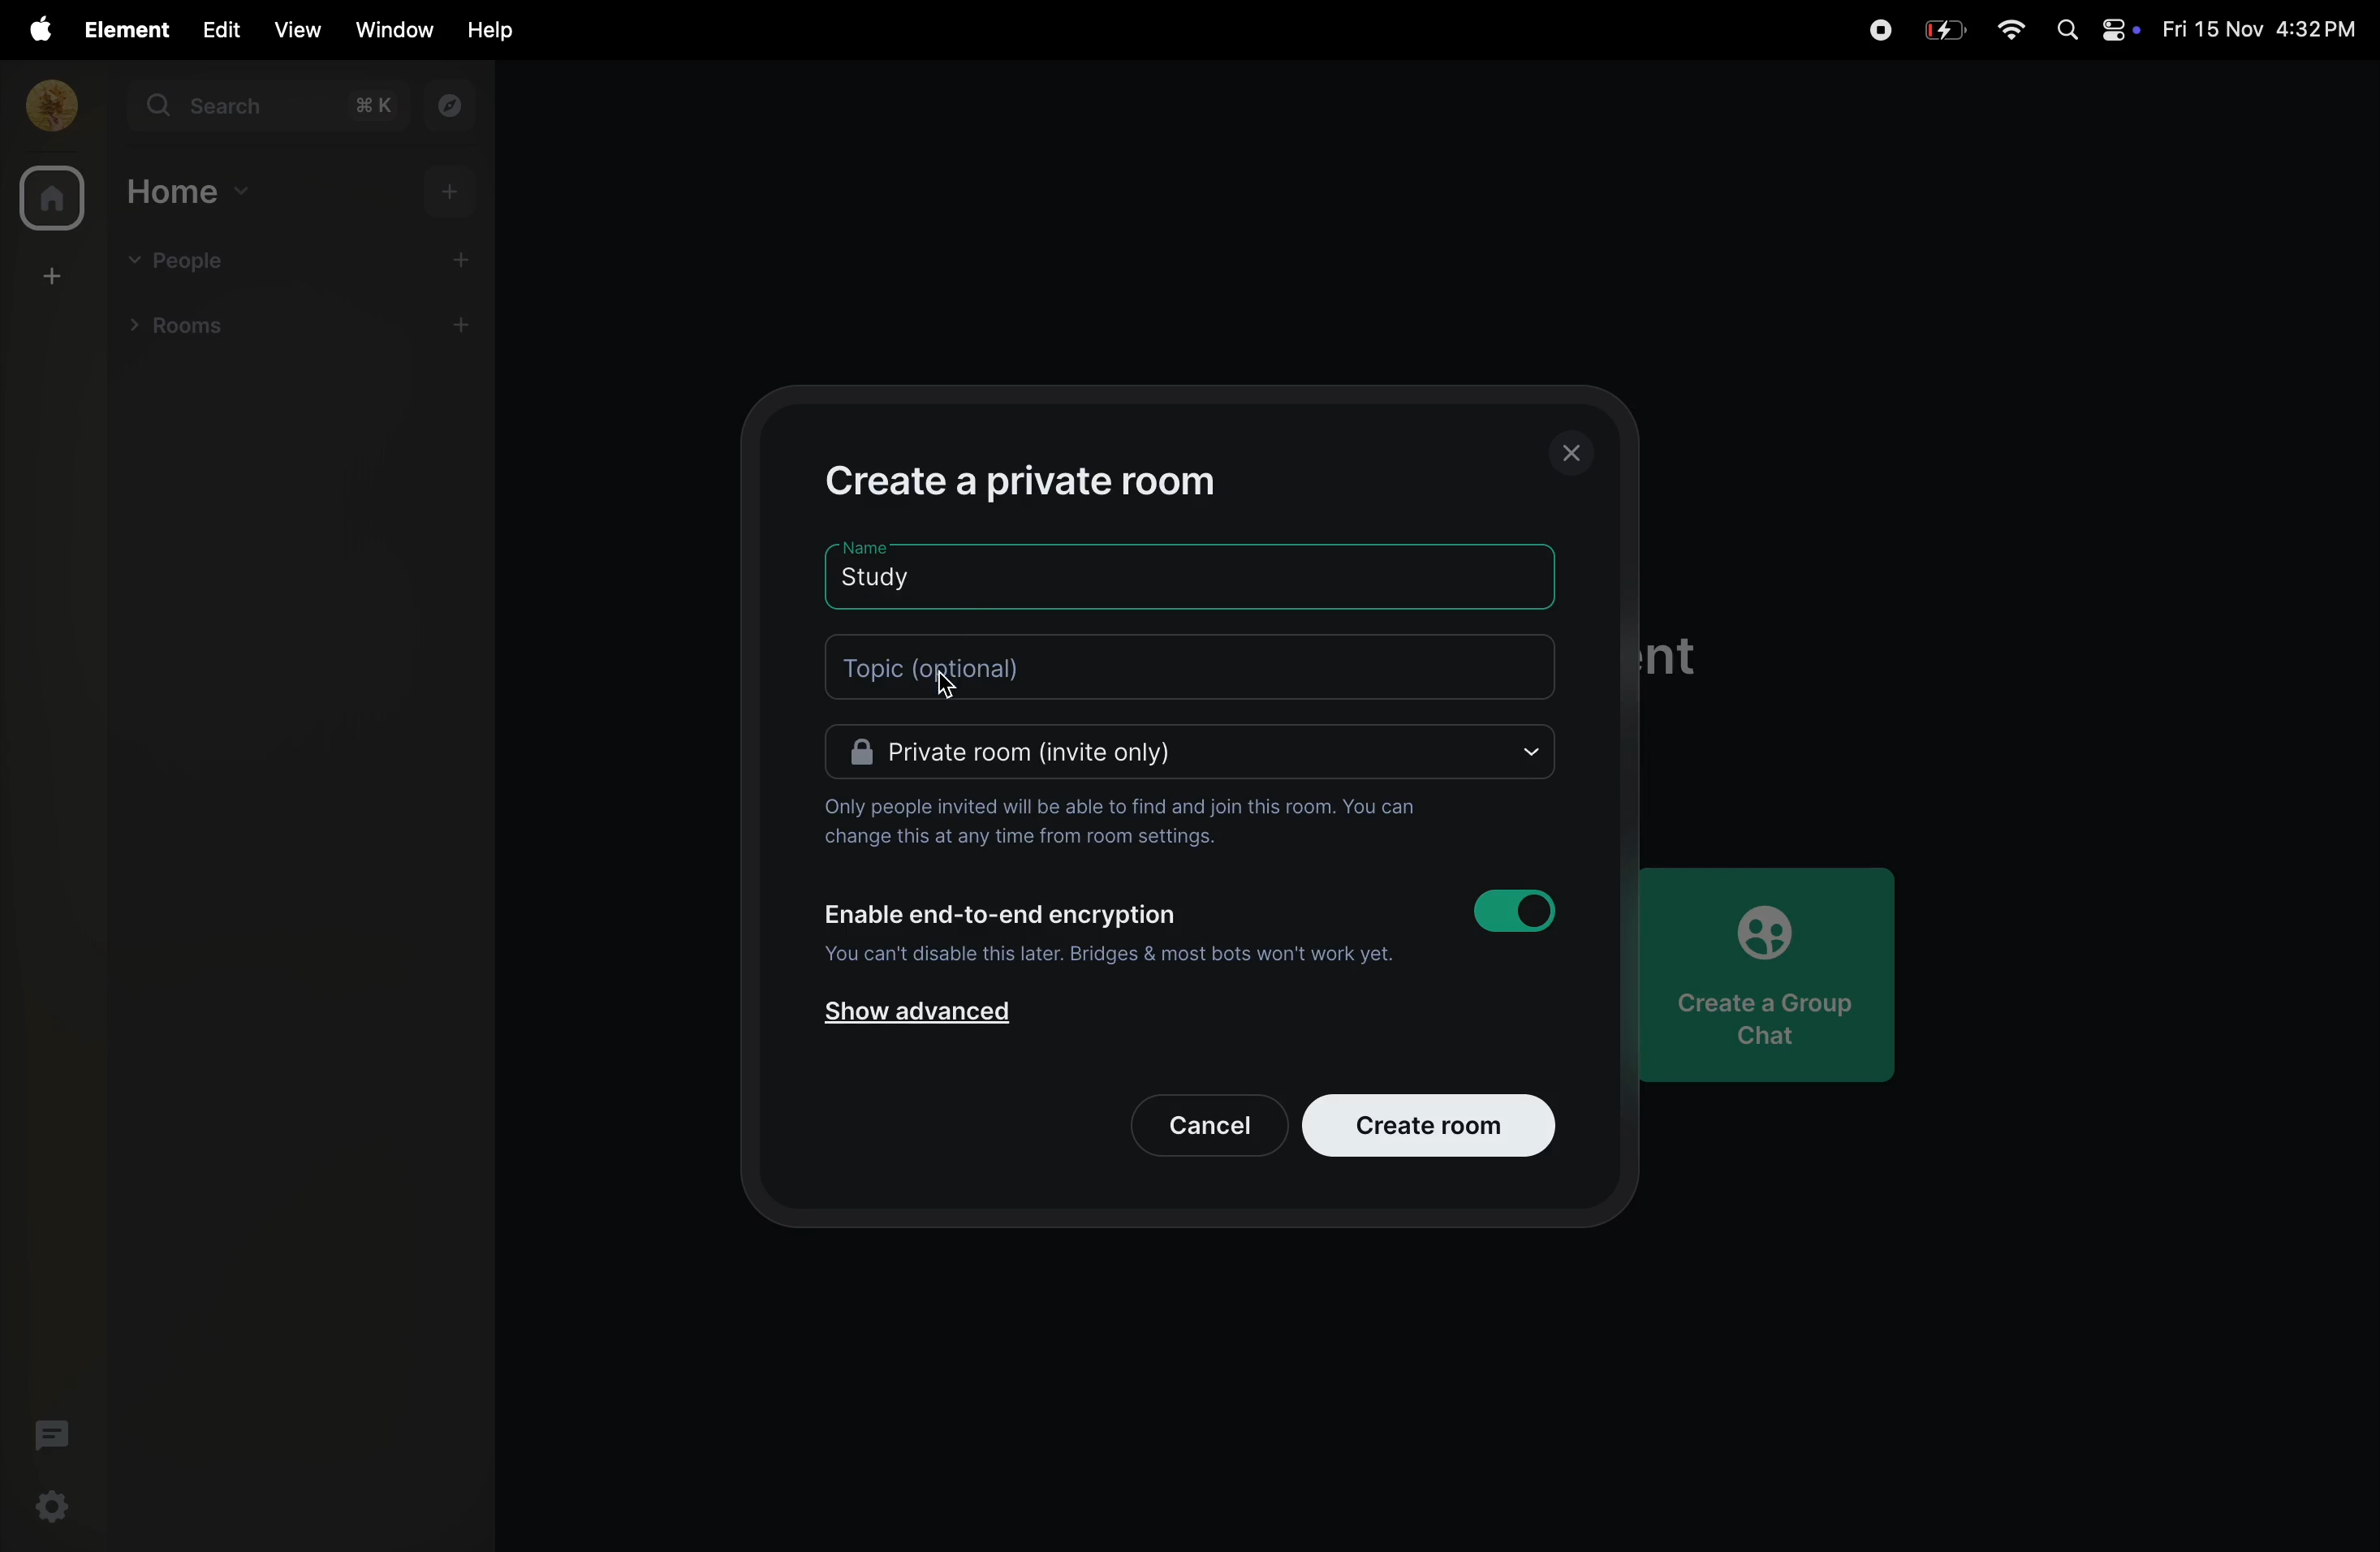 The width and height of the screenshot is (2380, 1552). I want to click on help, so click(484, 31).